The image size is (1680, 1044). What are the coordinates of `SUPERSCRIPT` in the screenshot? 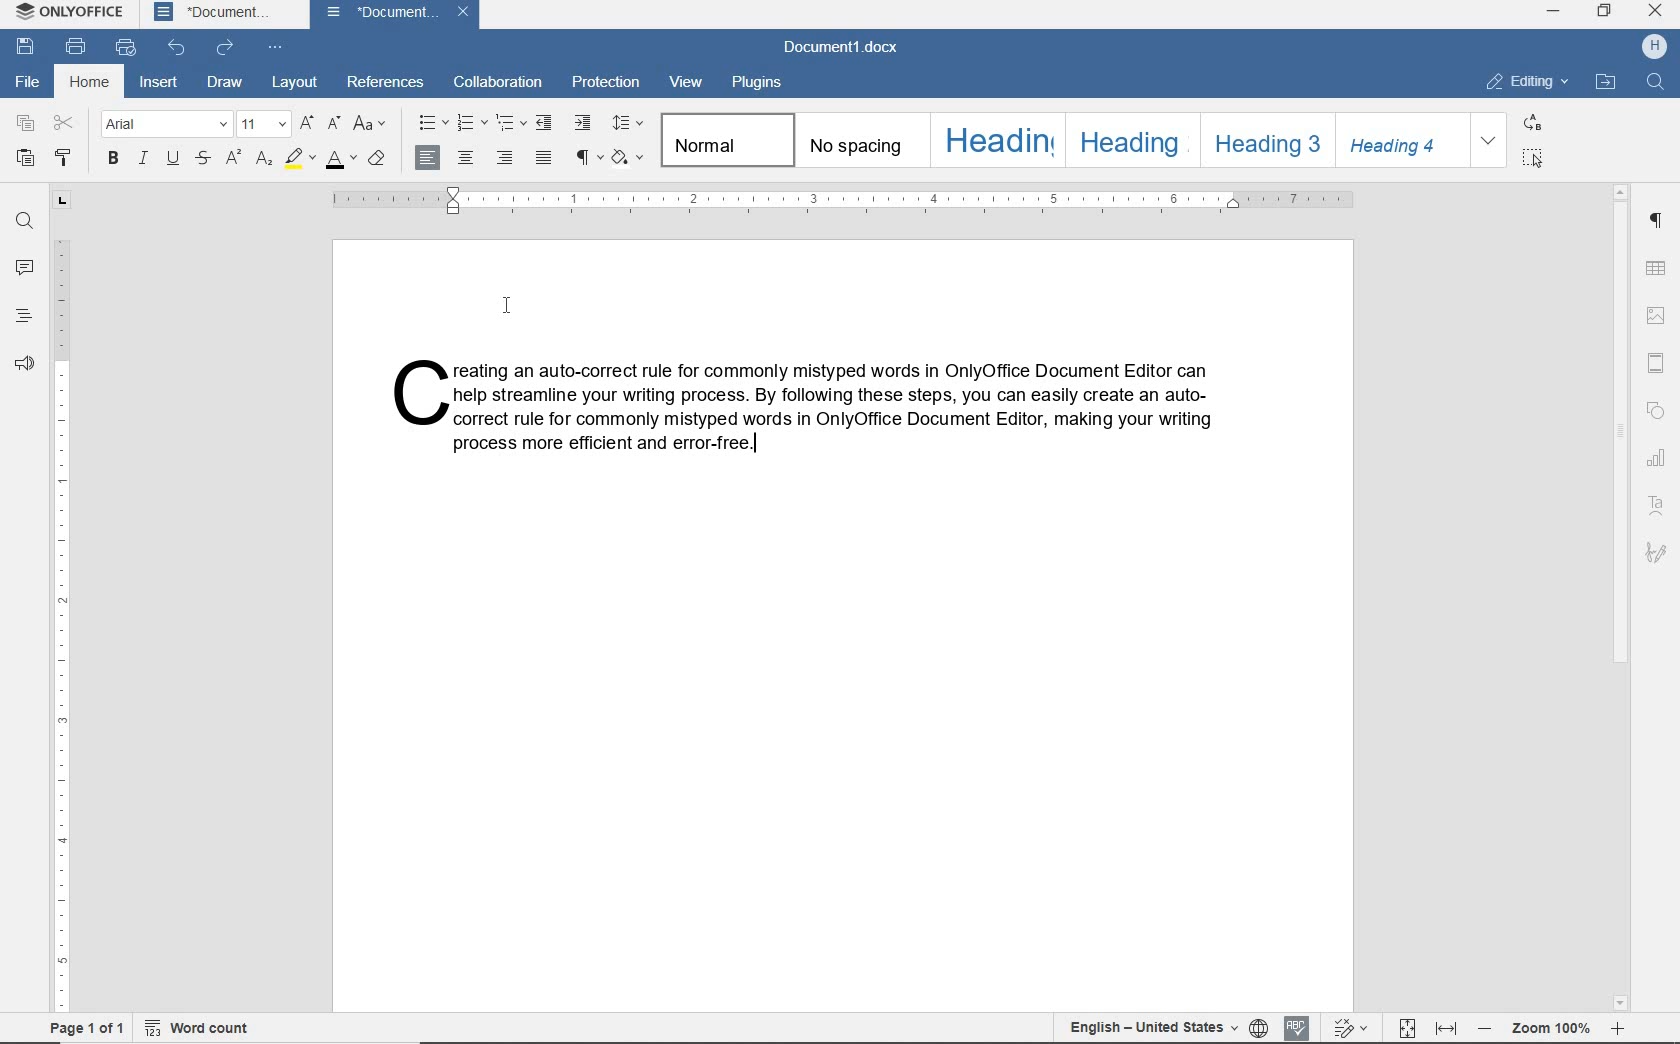 It's located at (234, 159).